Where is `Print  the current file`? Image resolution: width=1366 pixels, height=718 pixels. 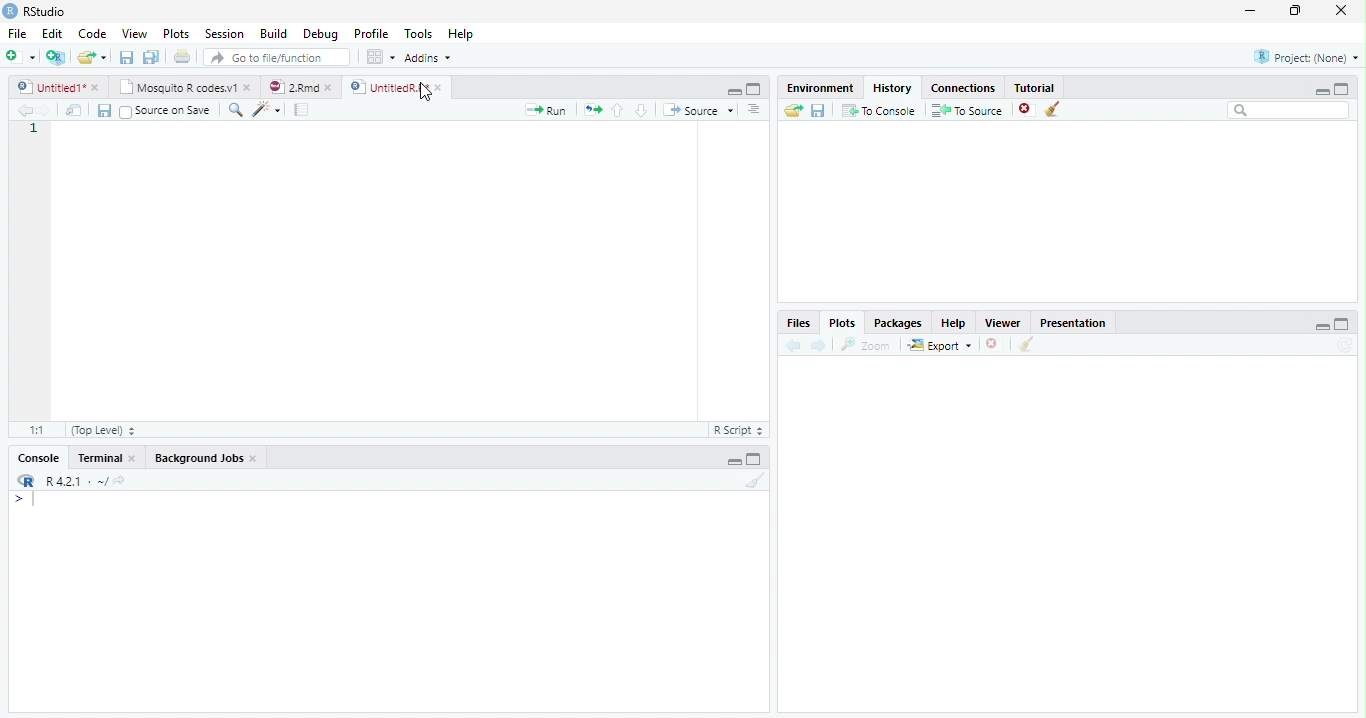 Print  the current file is located at coordinates (183, 57).